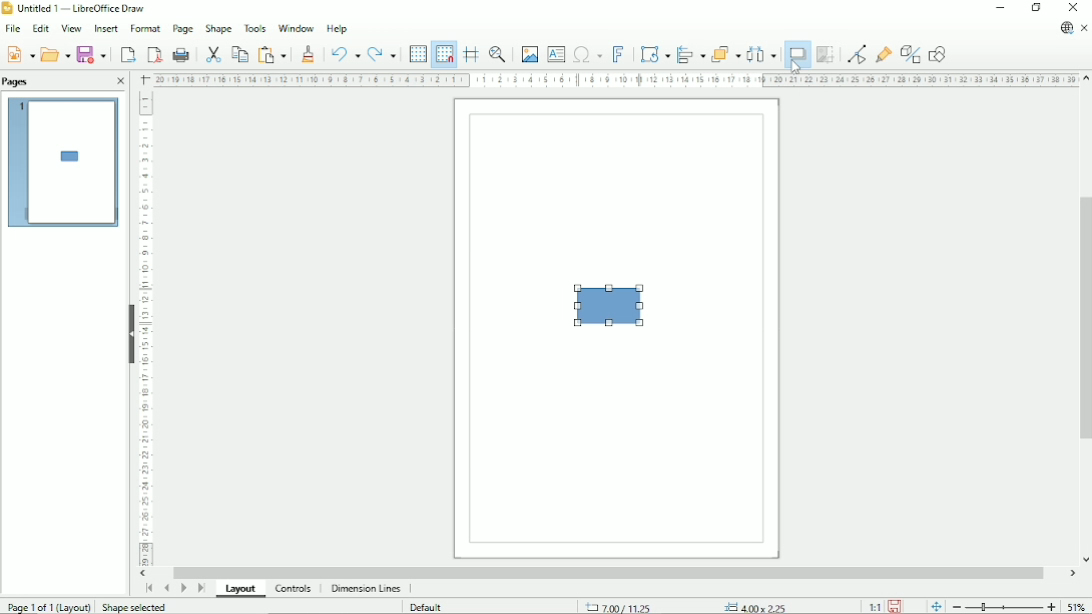 The height and width of the screenshot is (614, 1092). What do you see at coordinates (91, 55) in the screenshot?
I see `Save` at bounding box center [91, 55].